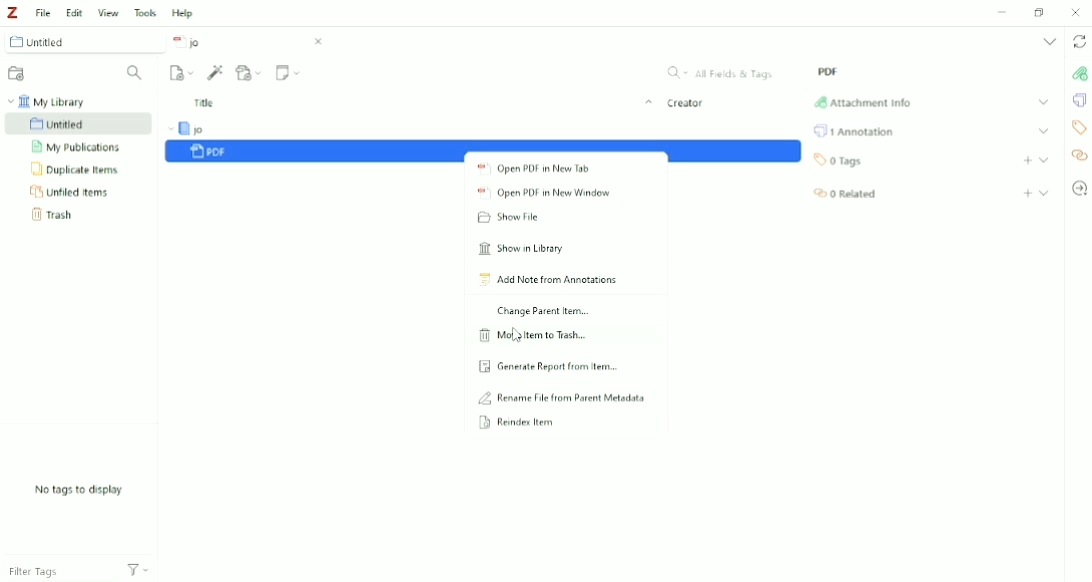  I want to click on Cursor, so click(519, 339).